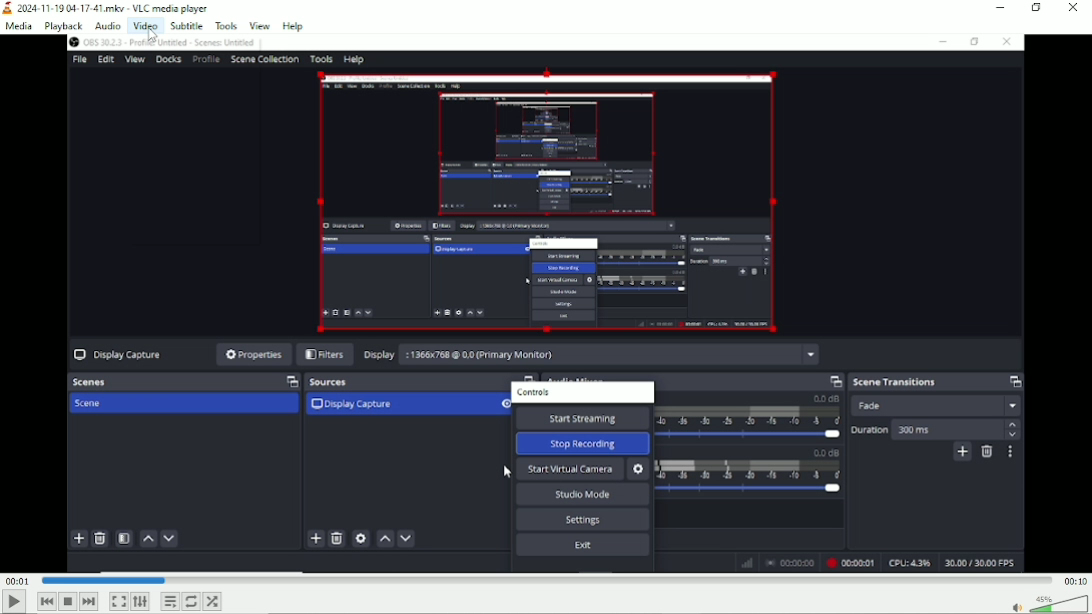 This screenshot has height=614, width=1092. Describe the element at coordinates (227, 25) in the screenshot. I see `tools` at that location.